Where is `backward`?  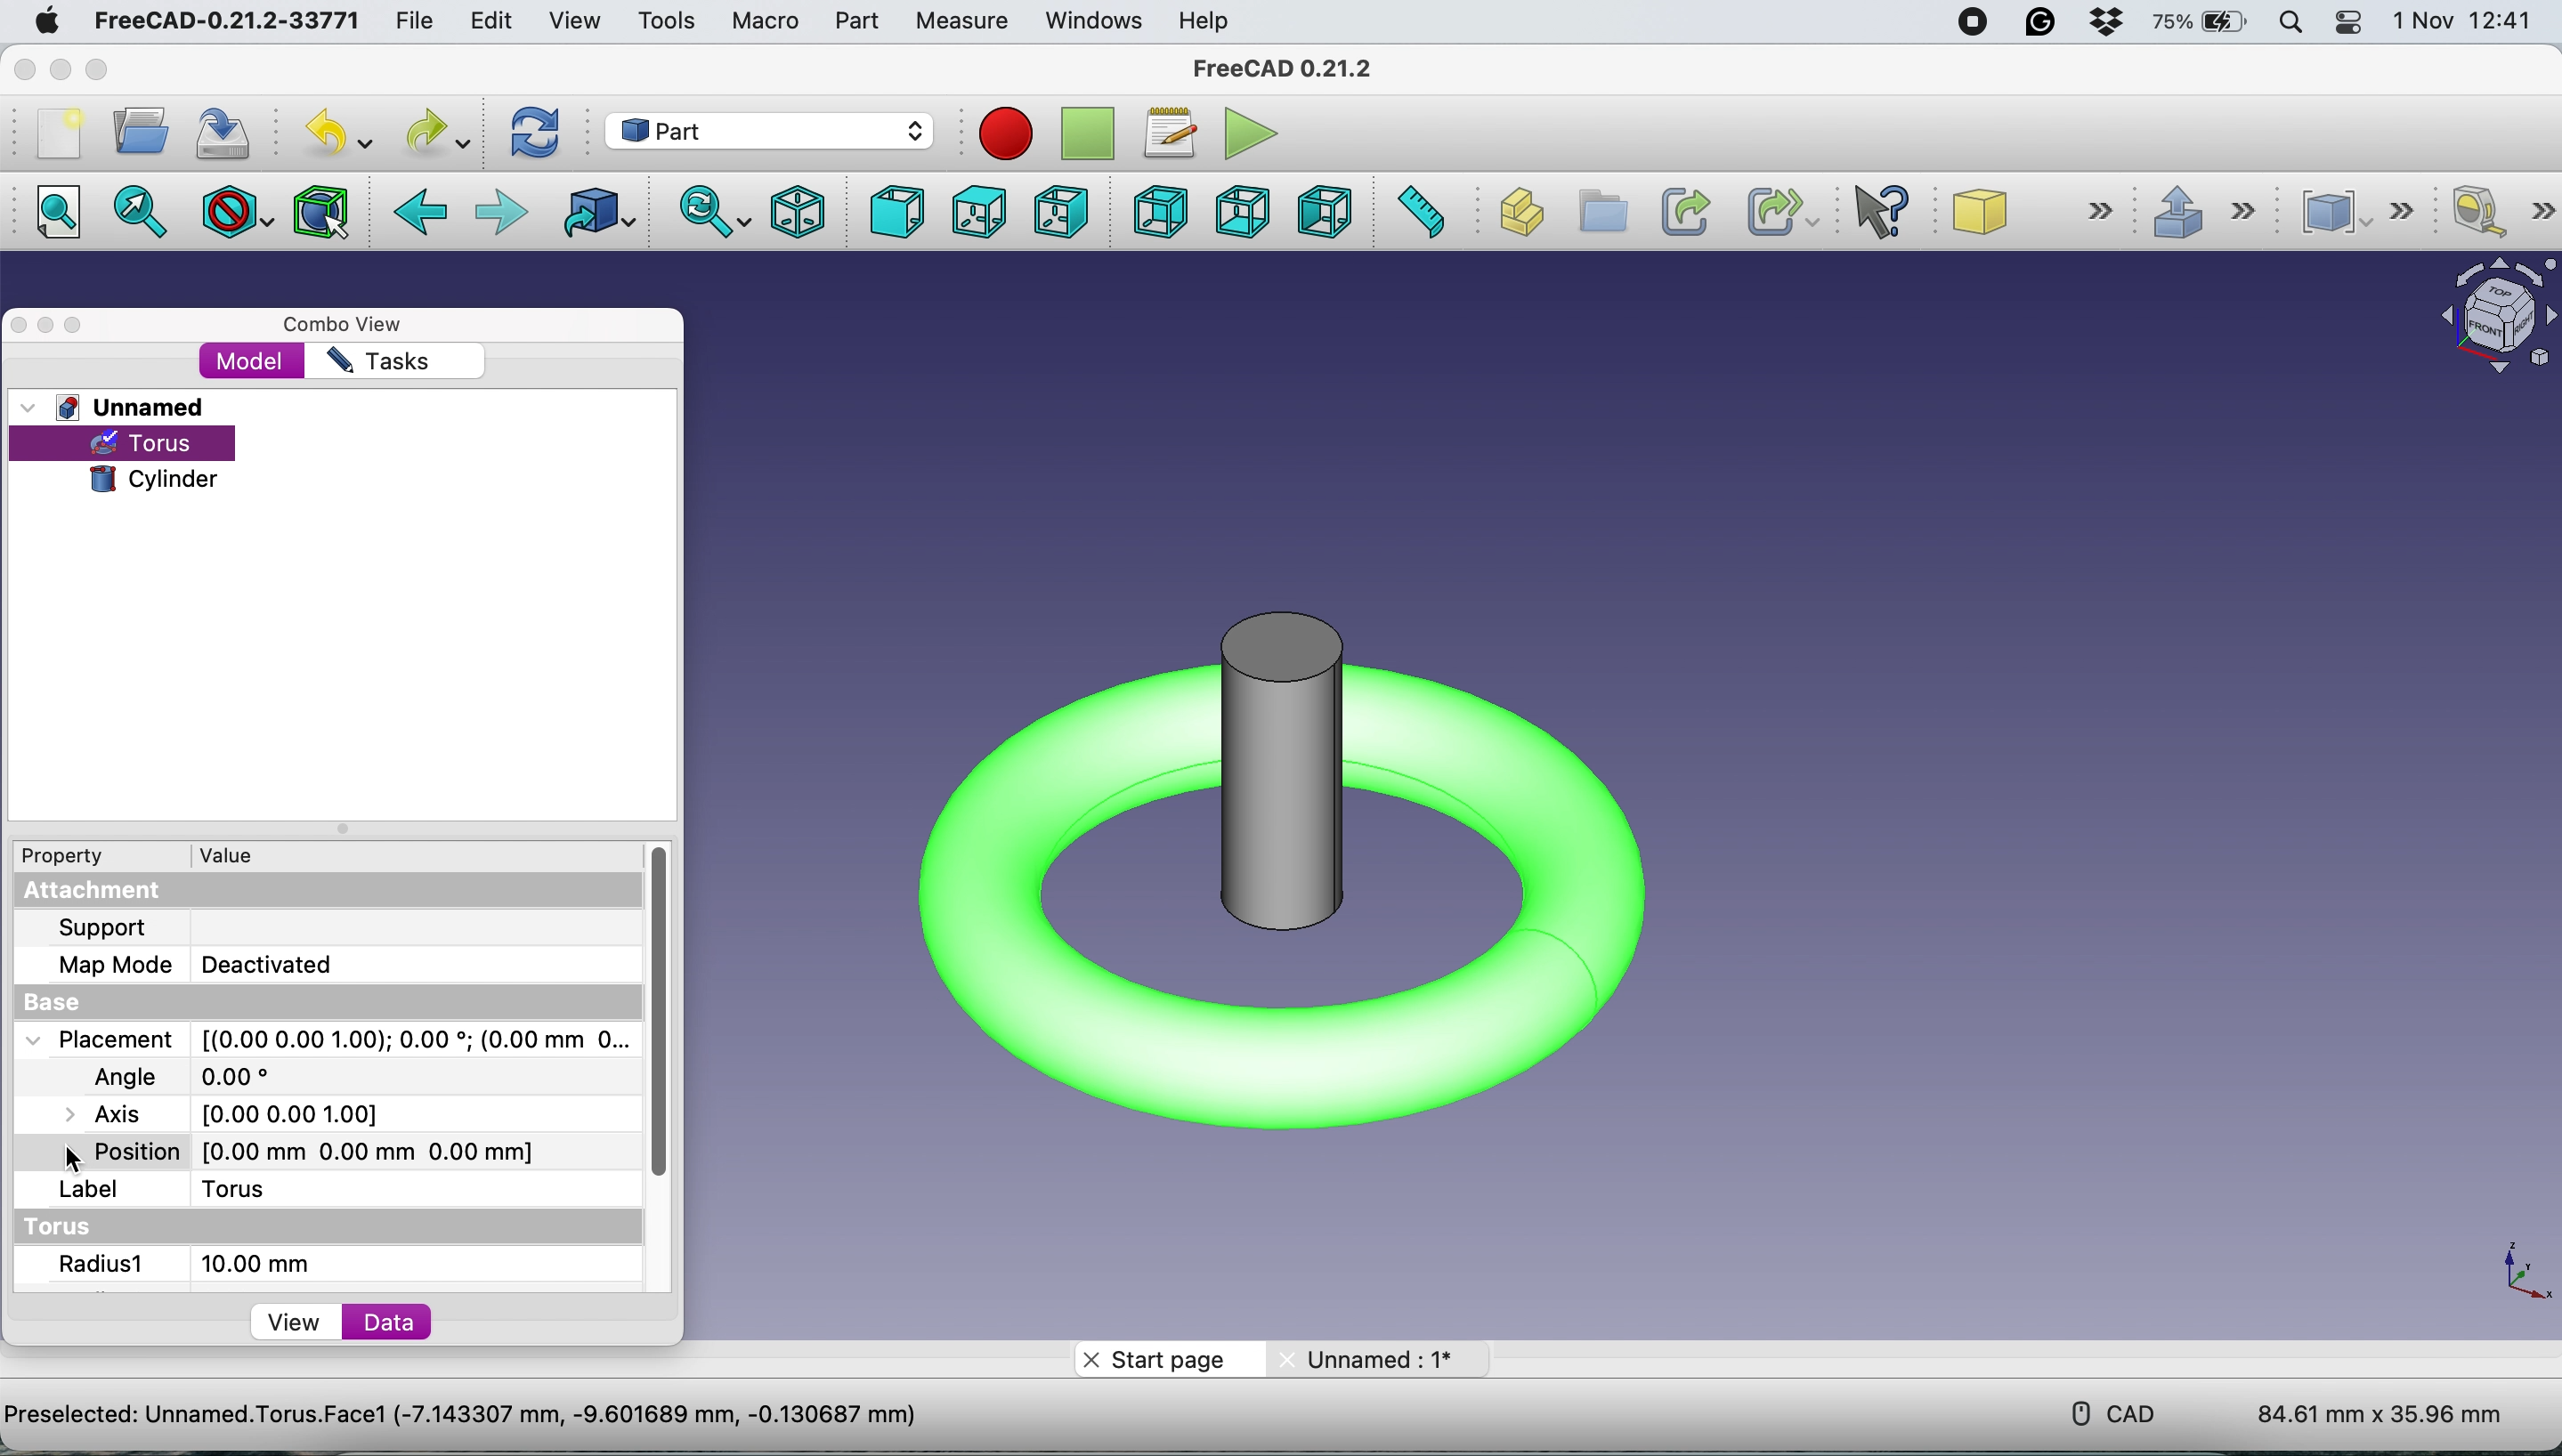 backward is located at coordinates (426, 214).